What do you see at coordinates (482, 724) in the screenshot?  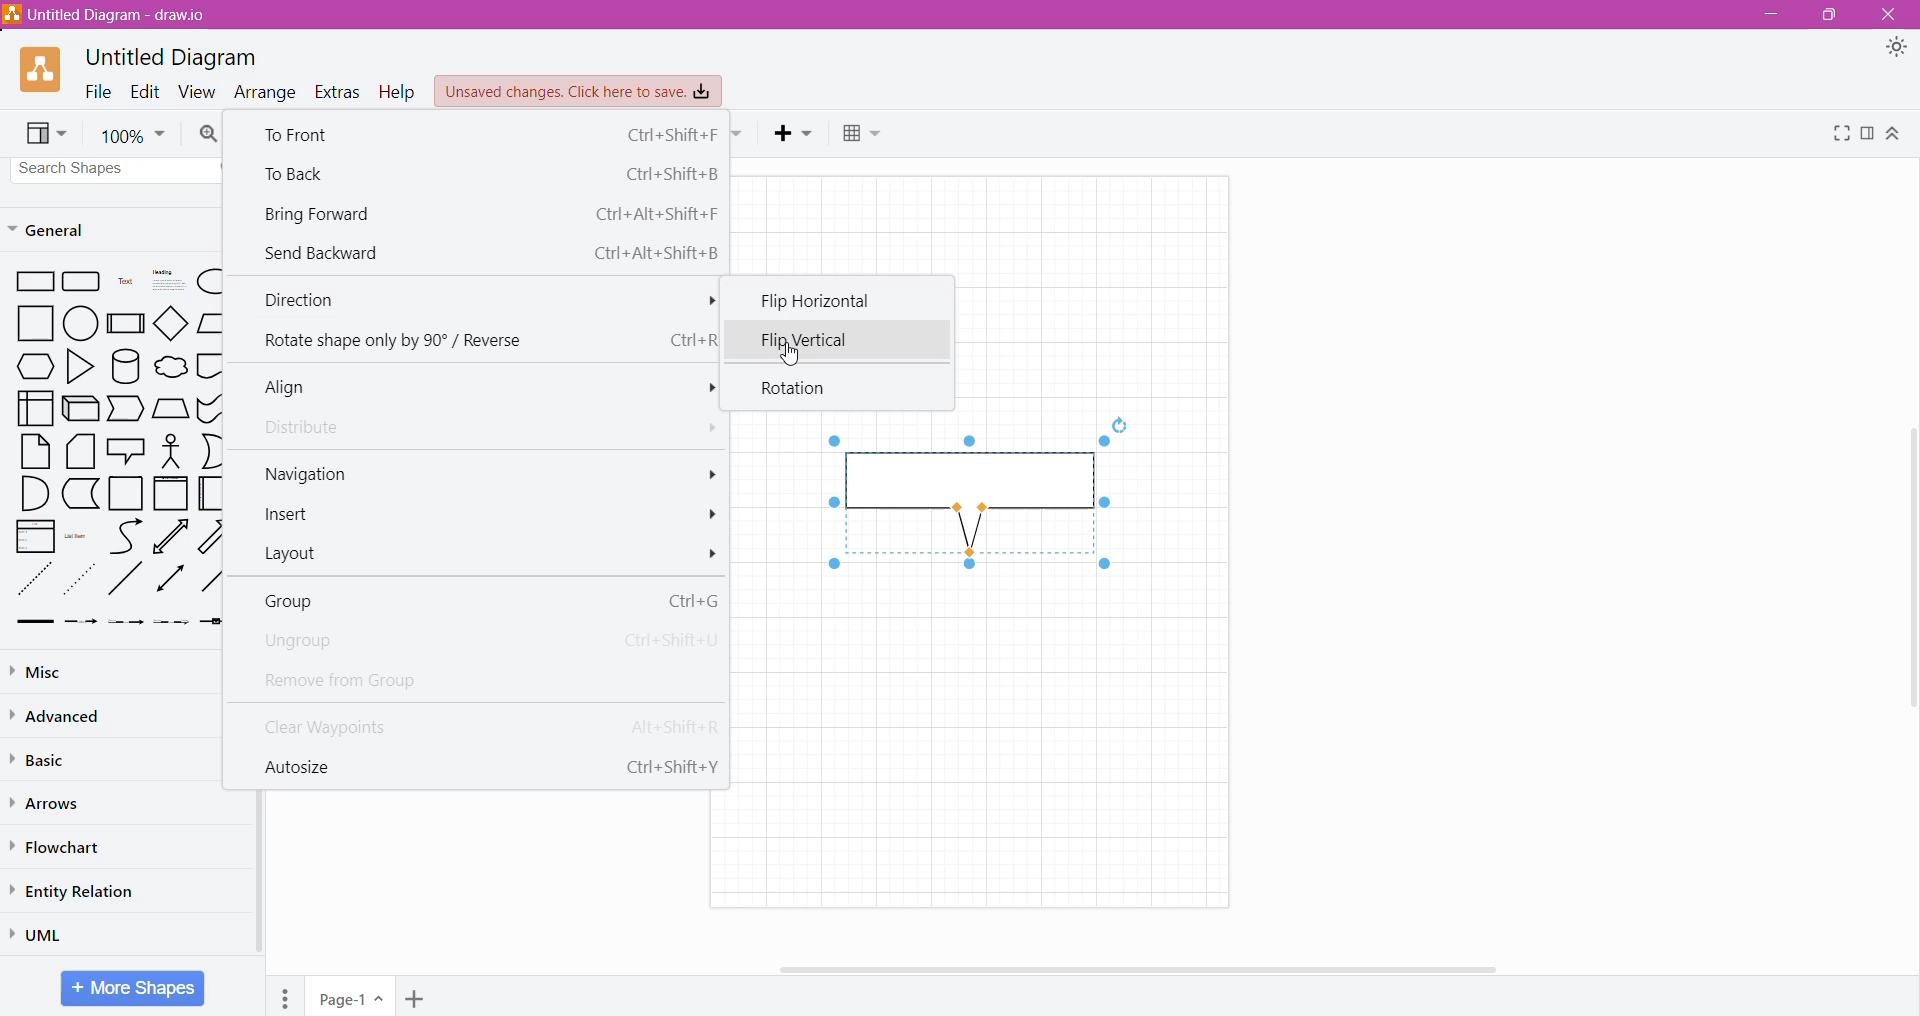 I see `Clear Waypoints` at bounding box center [482, 724].